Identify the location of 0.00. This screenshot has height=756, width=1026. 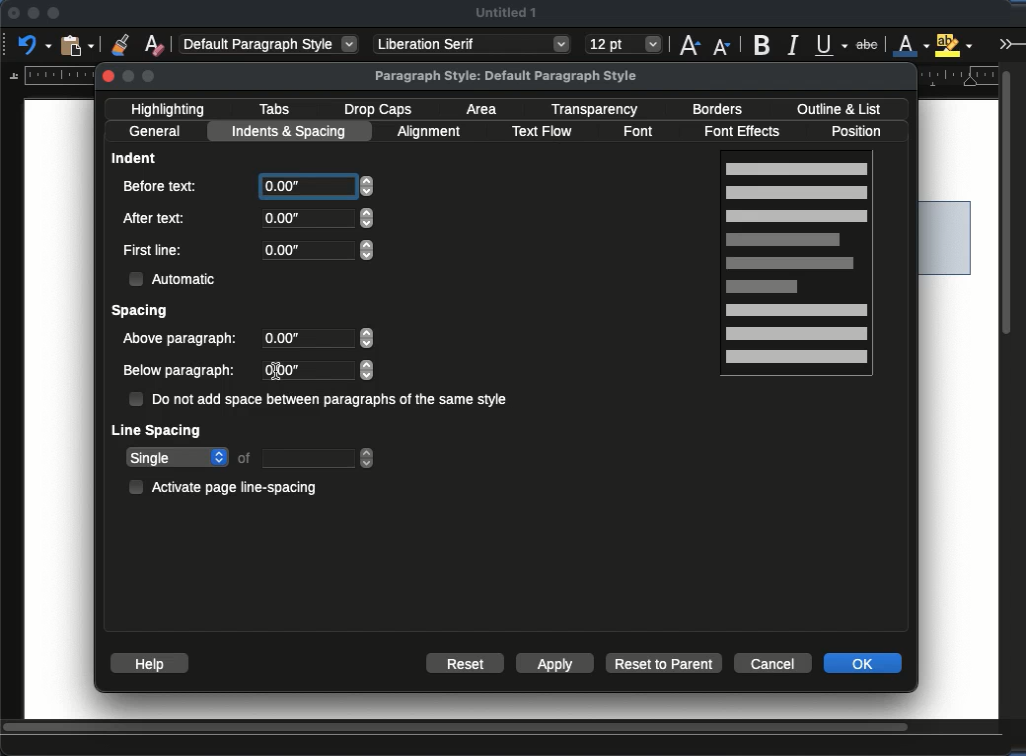
(321, 340).